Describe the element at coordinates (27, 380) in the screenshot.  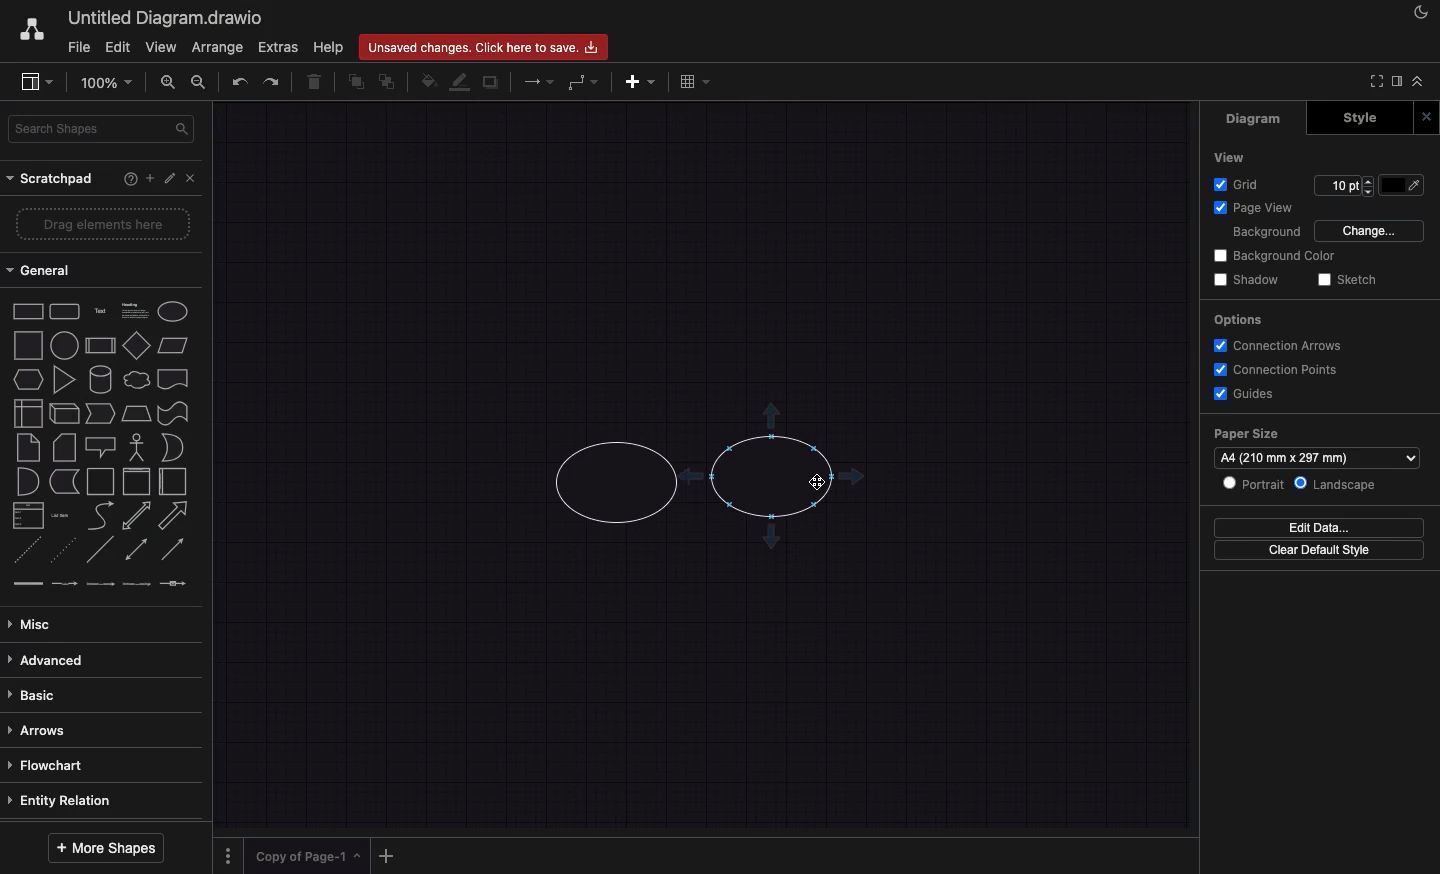
I see `hexagon` at that location.